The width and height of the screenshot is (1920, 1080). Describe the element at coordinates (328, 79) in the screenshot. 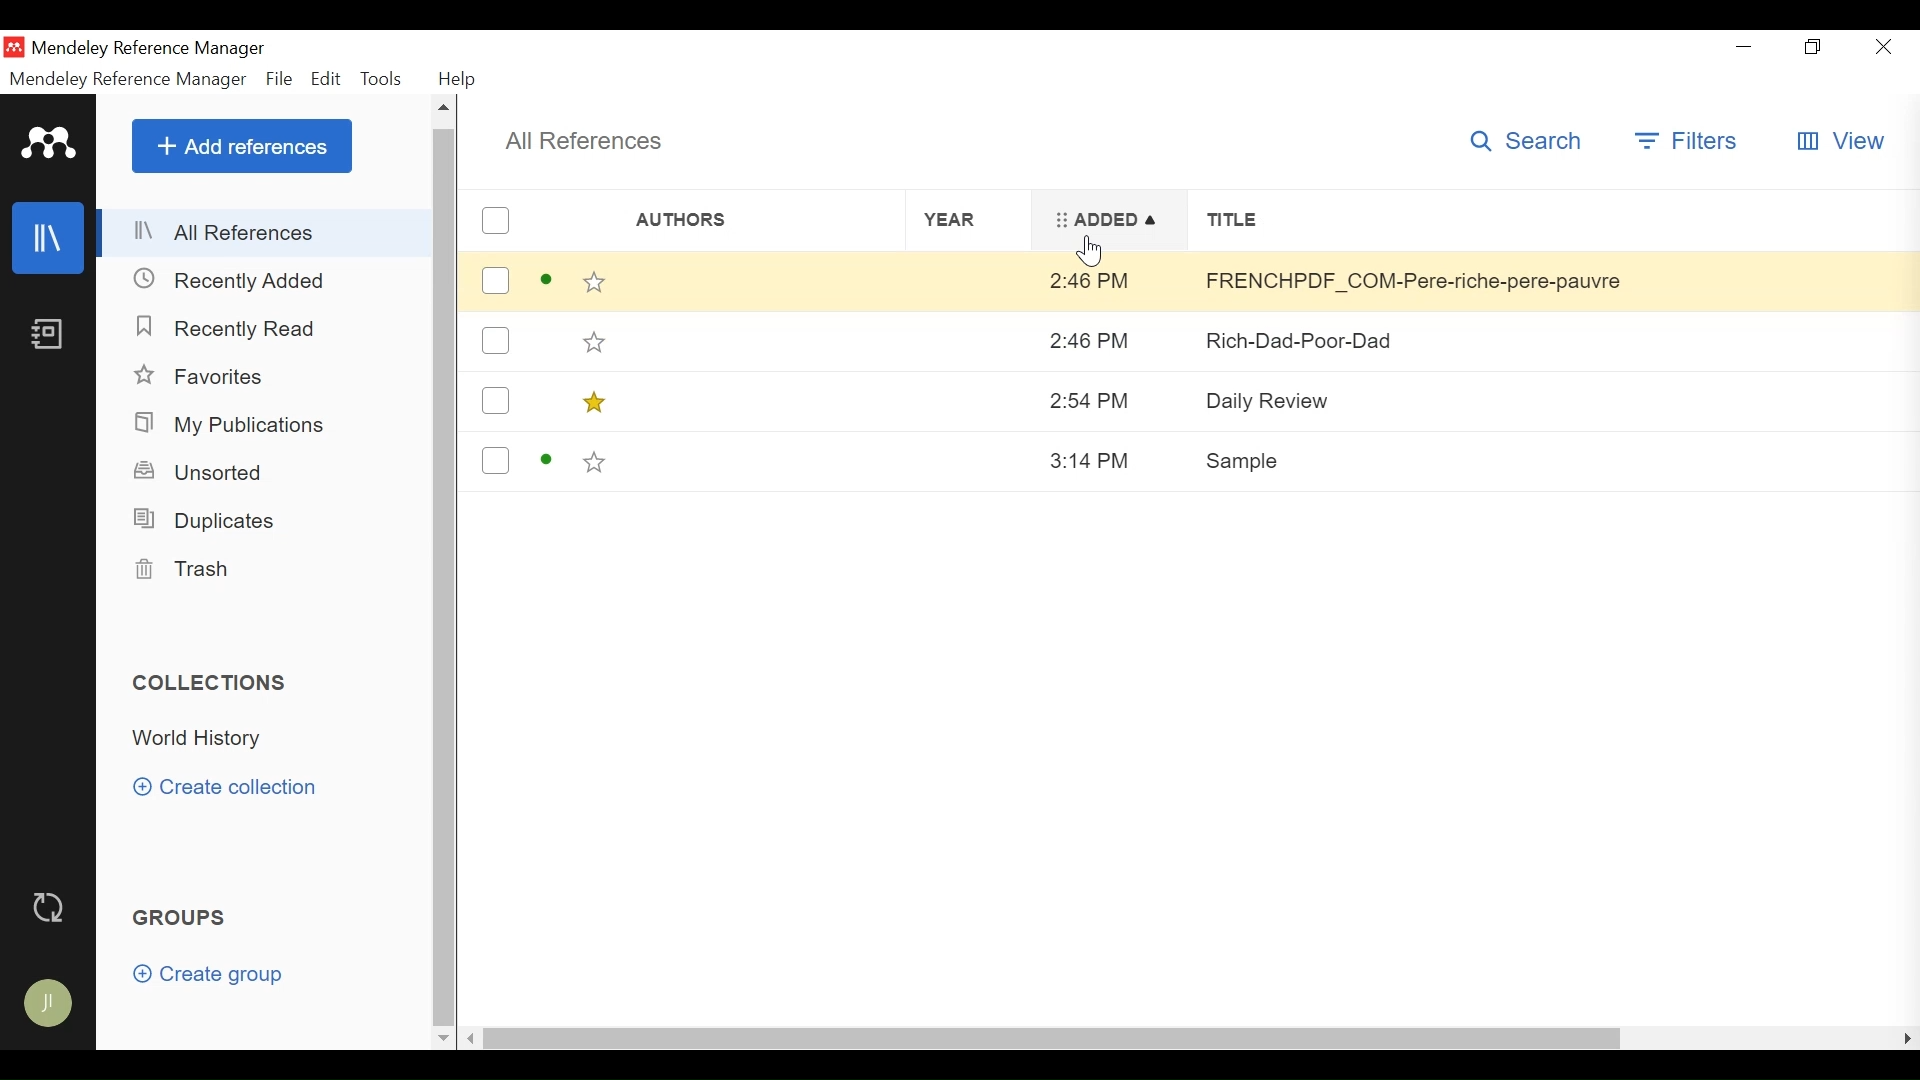

I see `Edit` at that location.